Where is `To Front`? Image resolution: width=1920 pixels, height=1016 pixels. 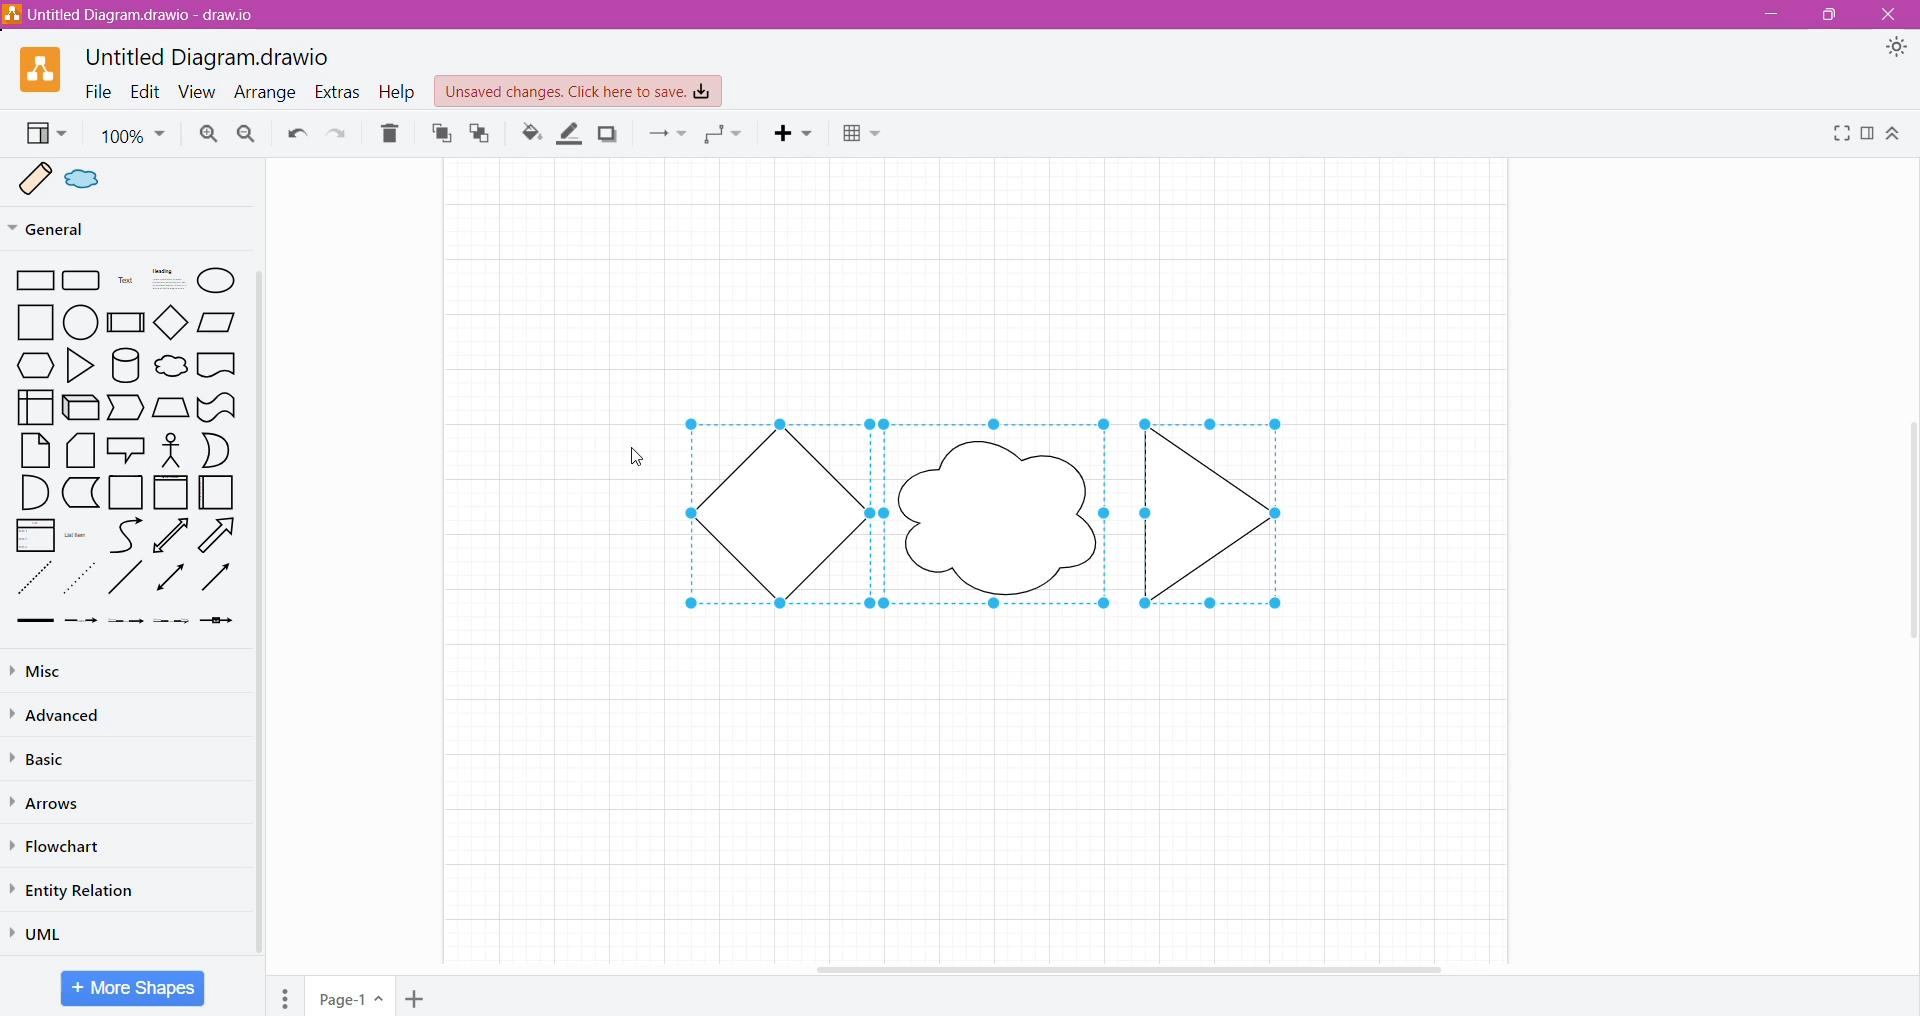 To Front is located at coordinates (440, 134).